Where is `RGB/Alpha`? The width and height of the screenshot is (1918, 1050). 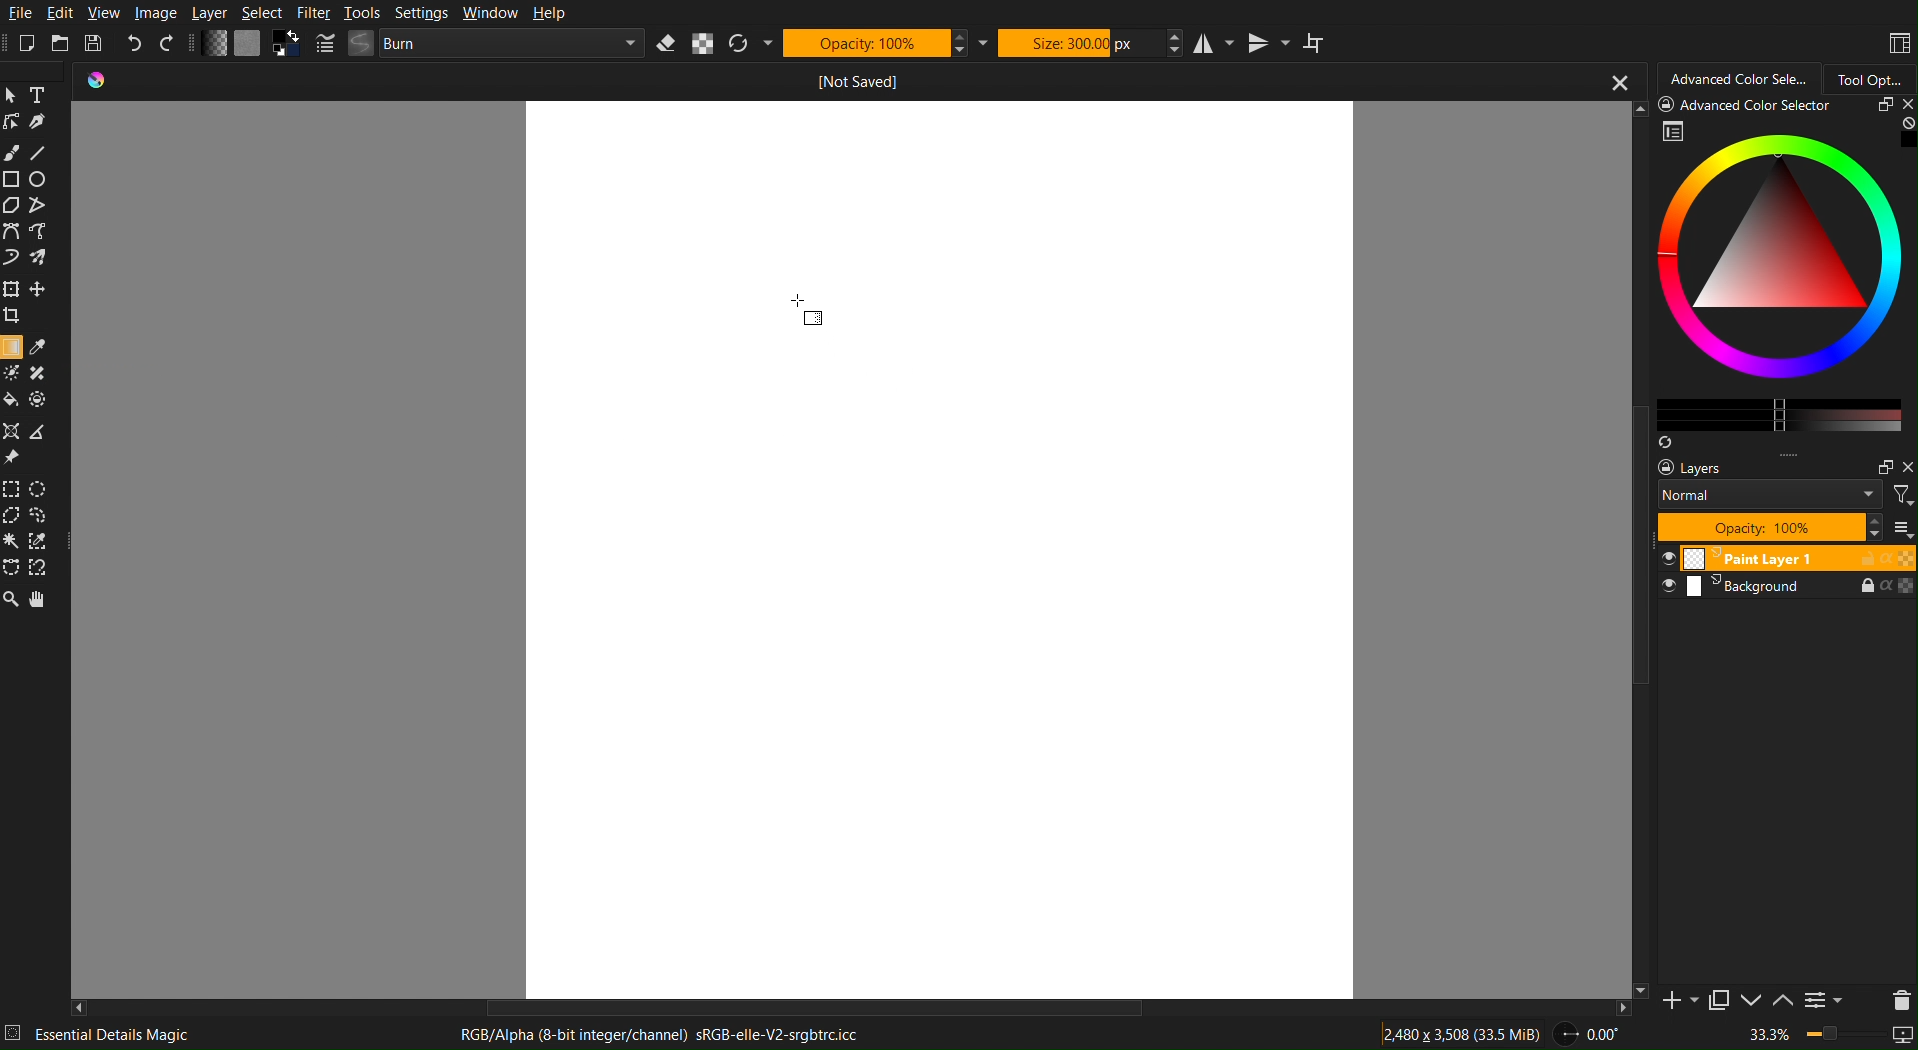
RGB/Alpha is located at coordinates (668, 1035).